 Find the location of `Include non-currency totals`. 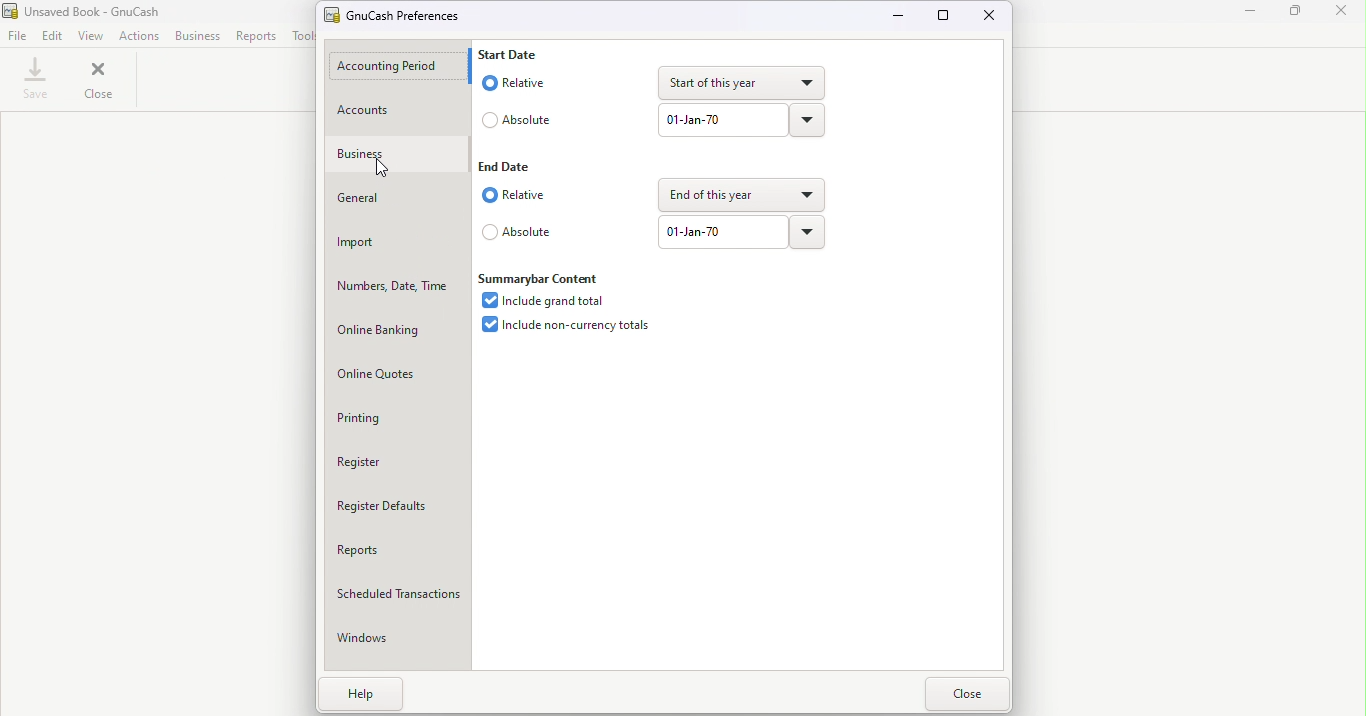

Include non-currency totals is located at coordinates (577, 326).